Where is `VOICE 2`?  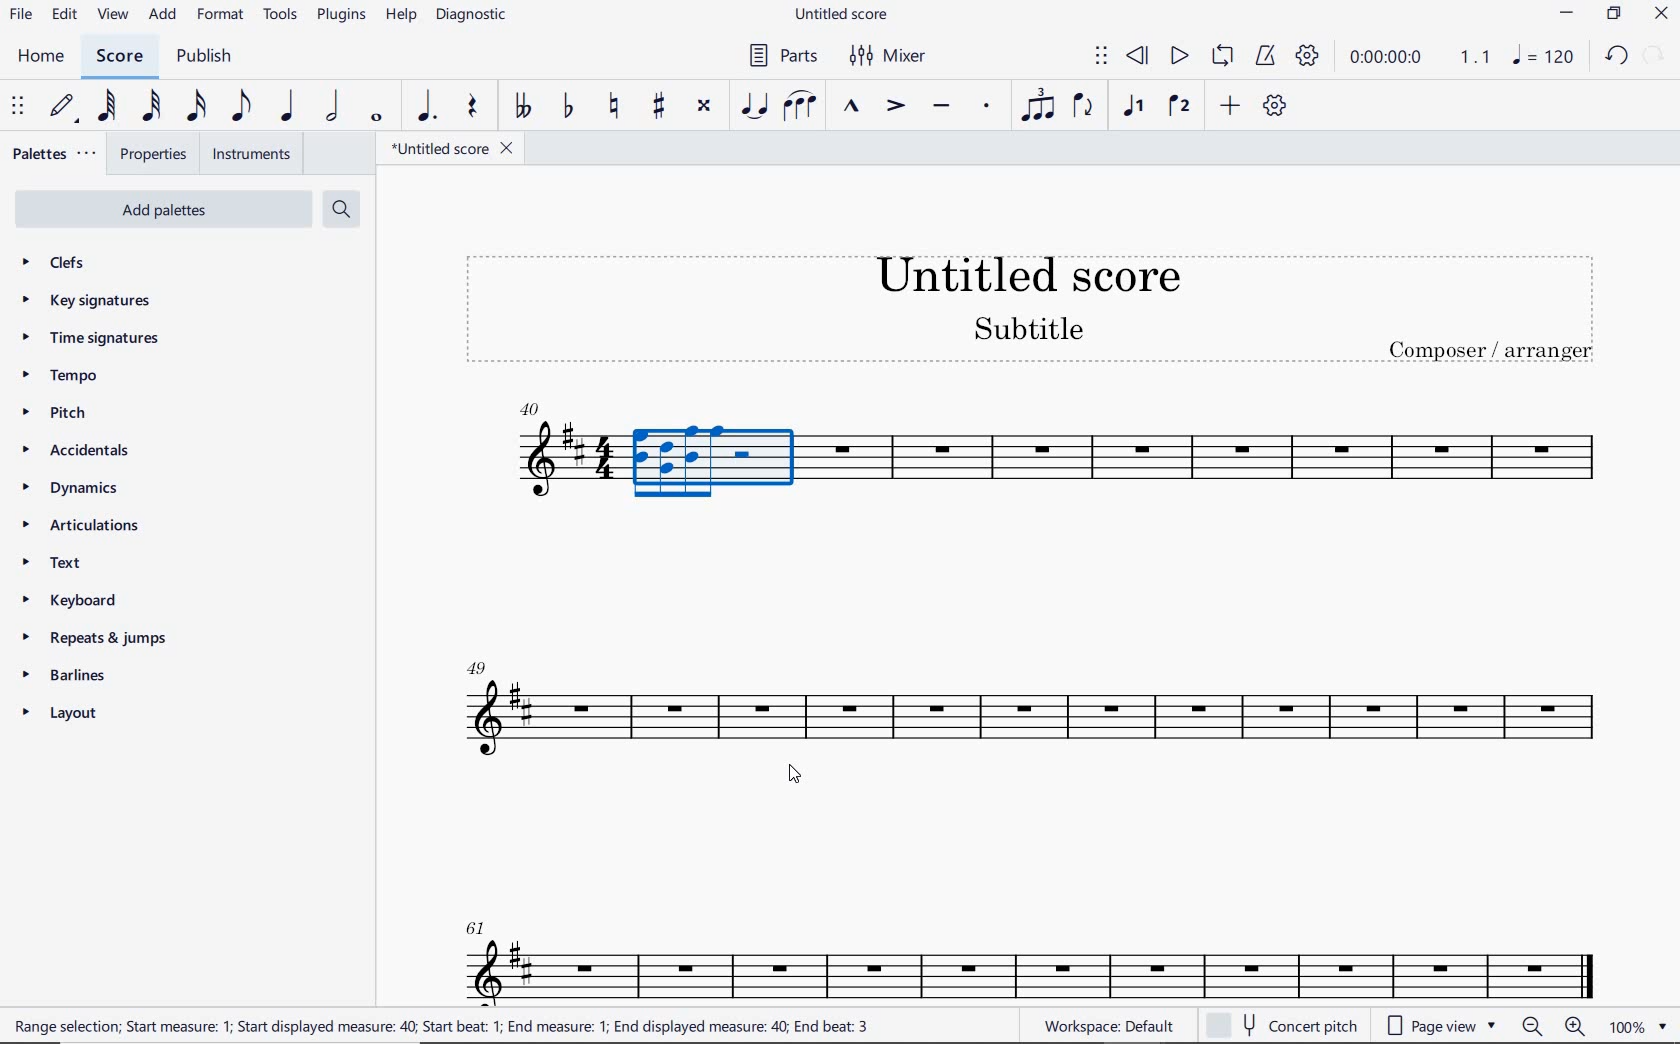 VOICE 2 is located at coordinates (1180, 107).